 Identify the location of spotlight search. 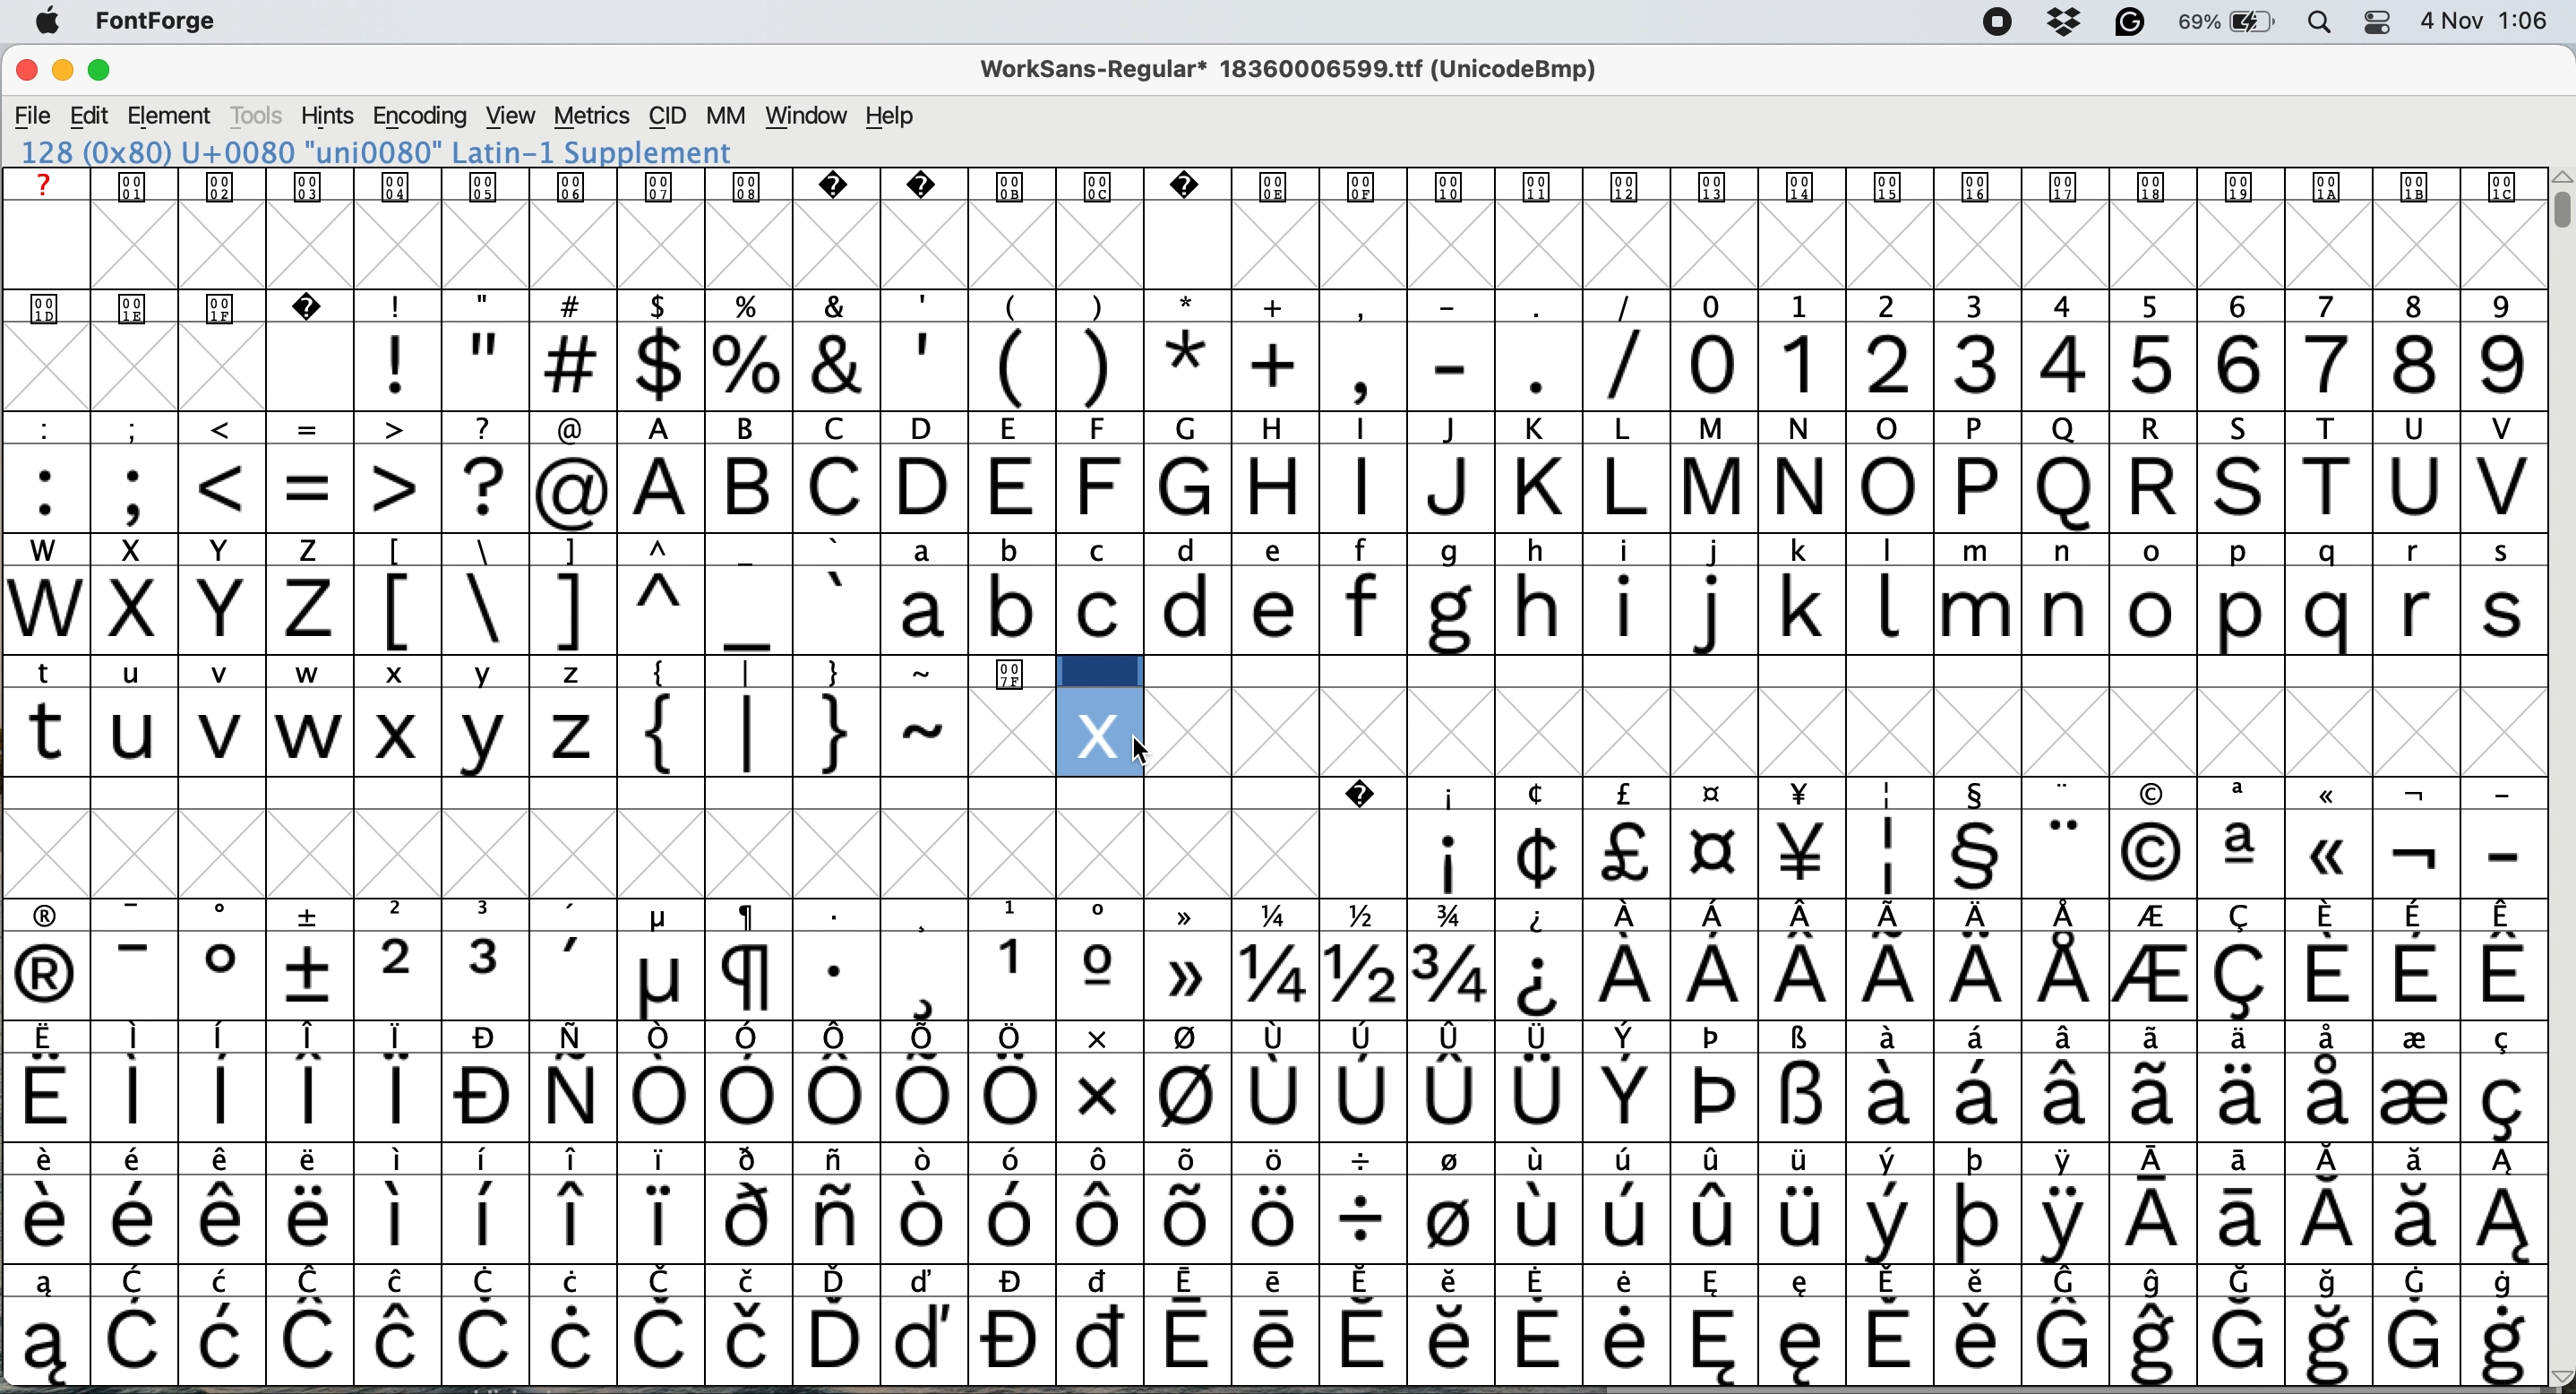
(2320, 24).